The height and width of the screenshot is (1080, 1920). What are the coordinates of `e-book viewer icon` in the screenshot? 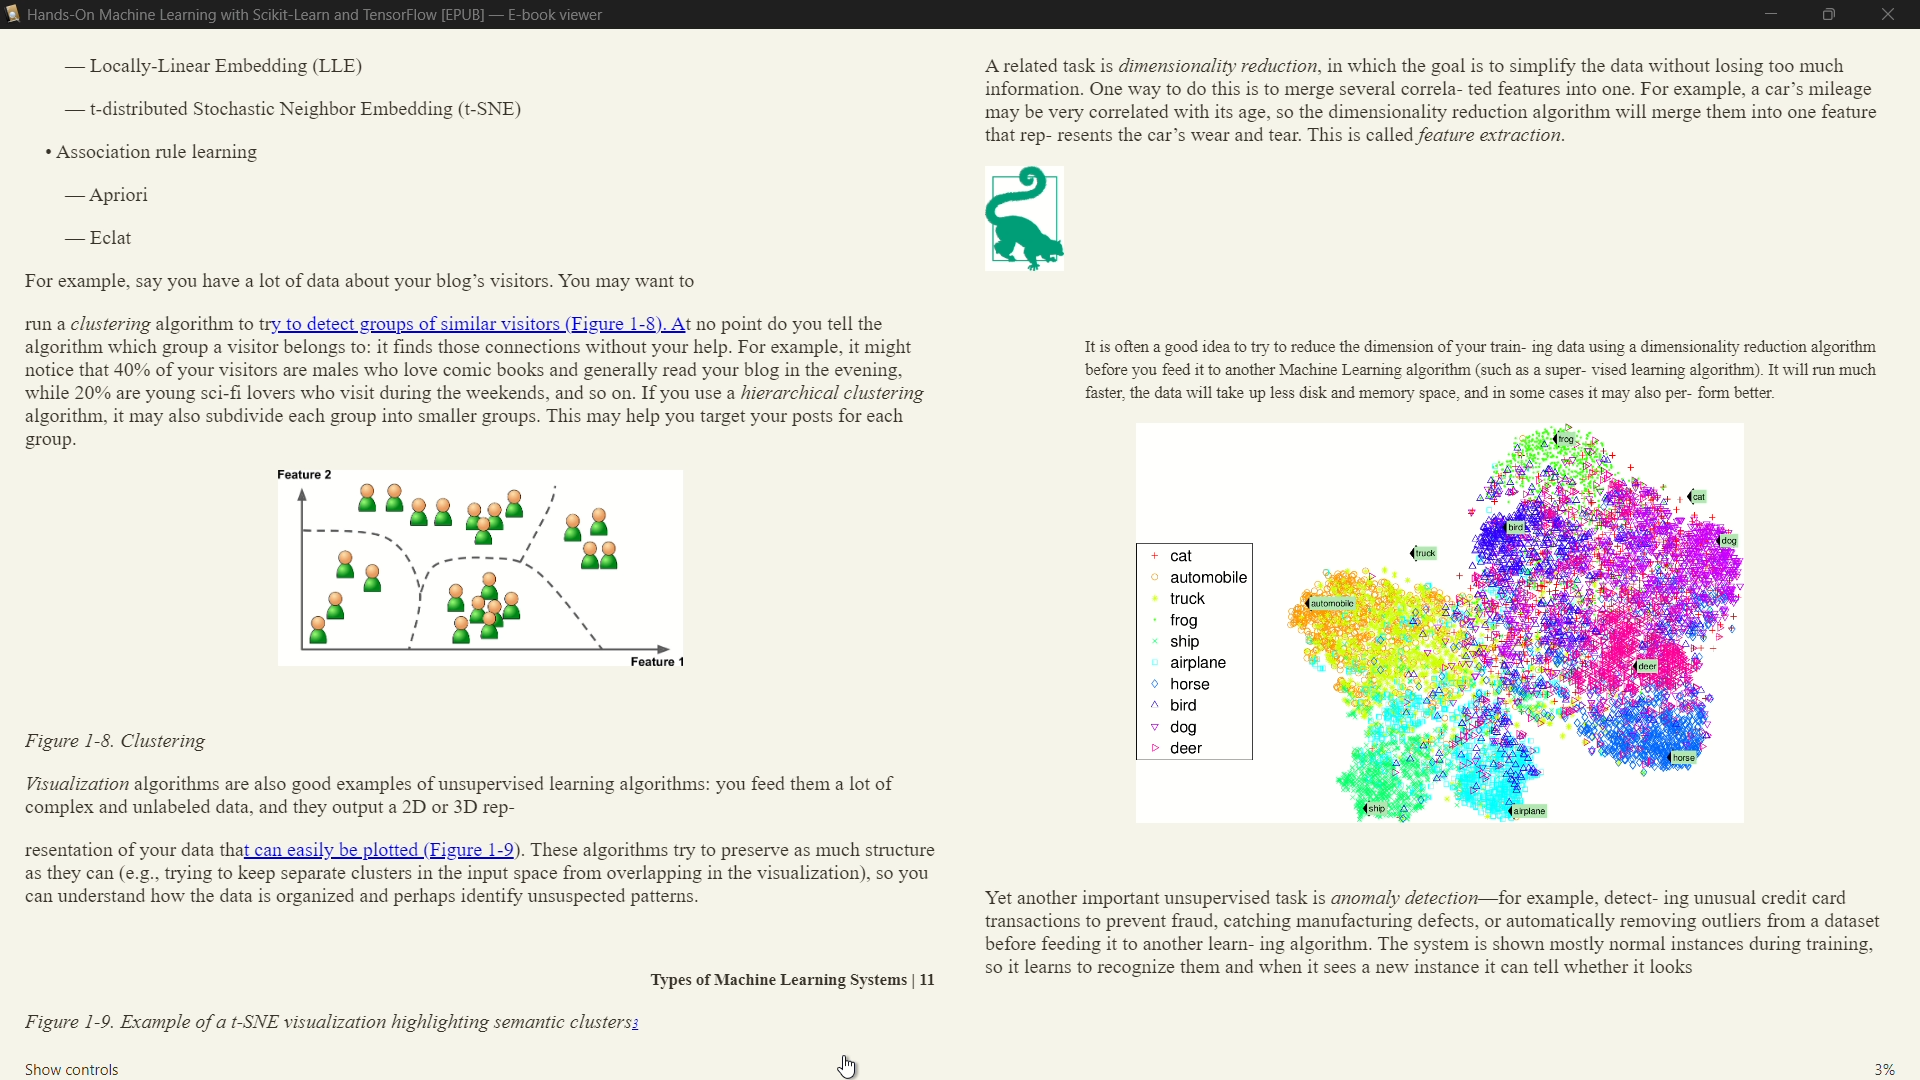 It's located at (14, 18).